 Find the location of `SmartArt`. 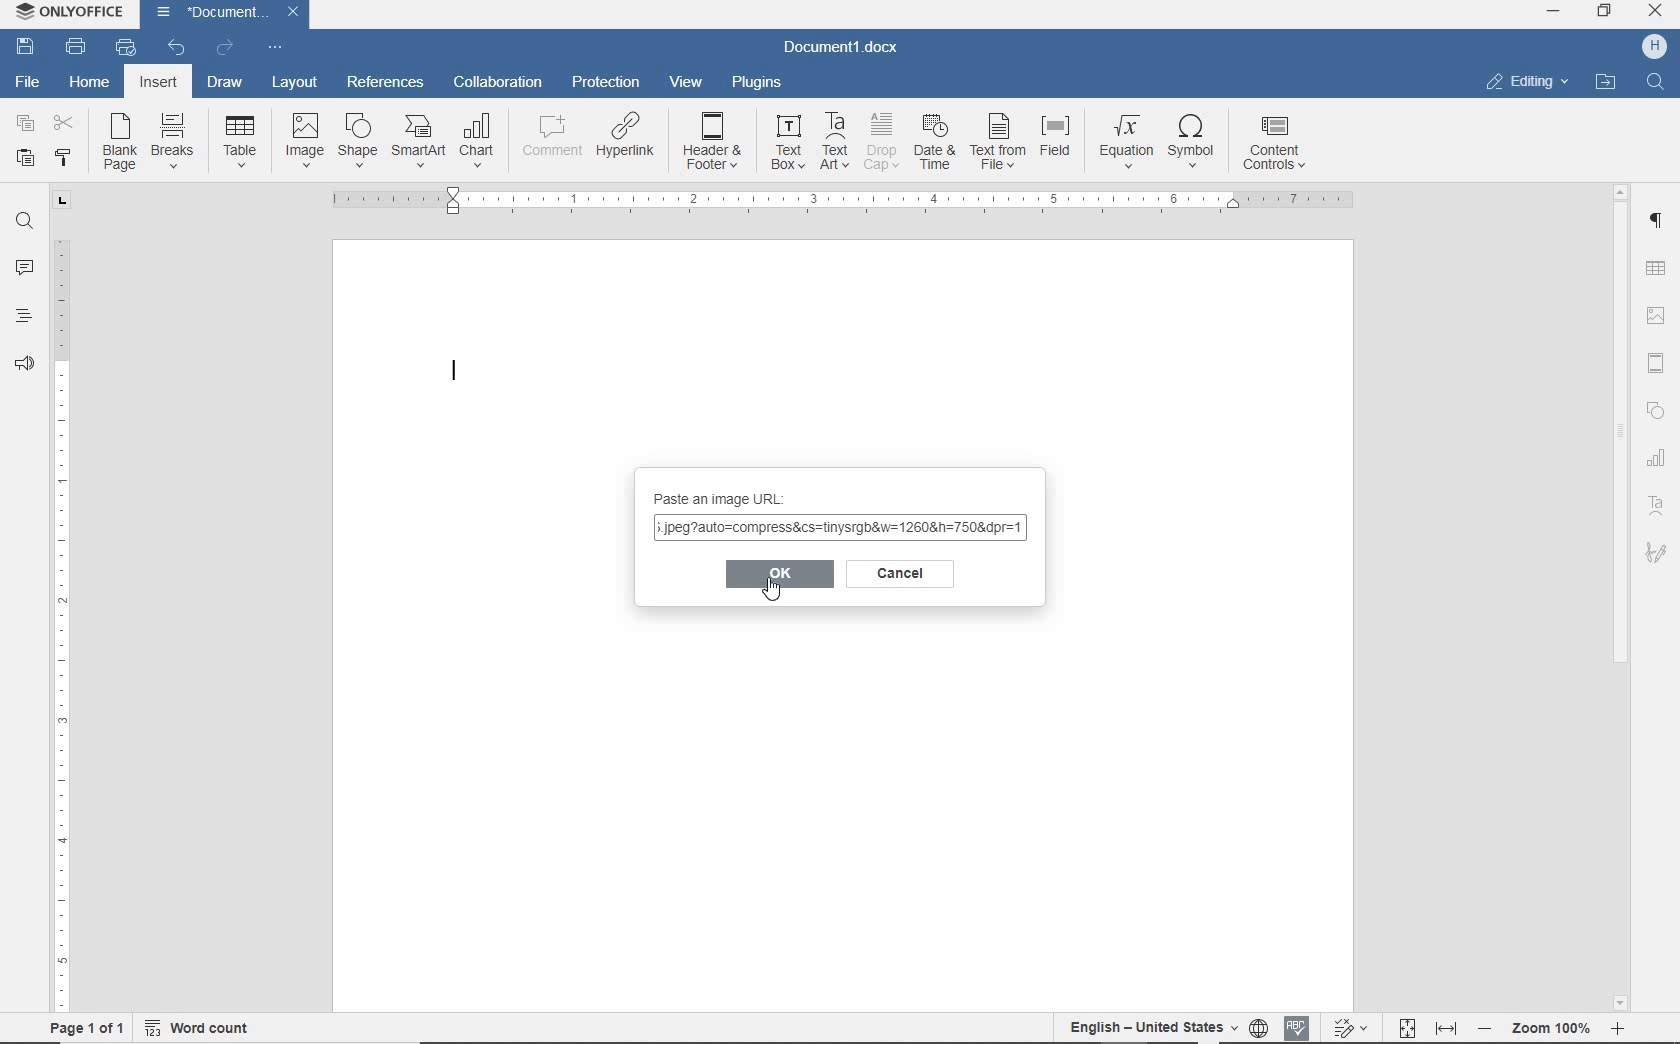

SmartArt is located at coordinates (417, 142).